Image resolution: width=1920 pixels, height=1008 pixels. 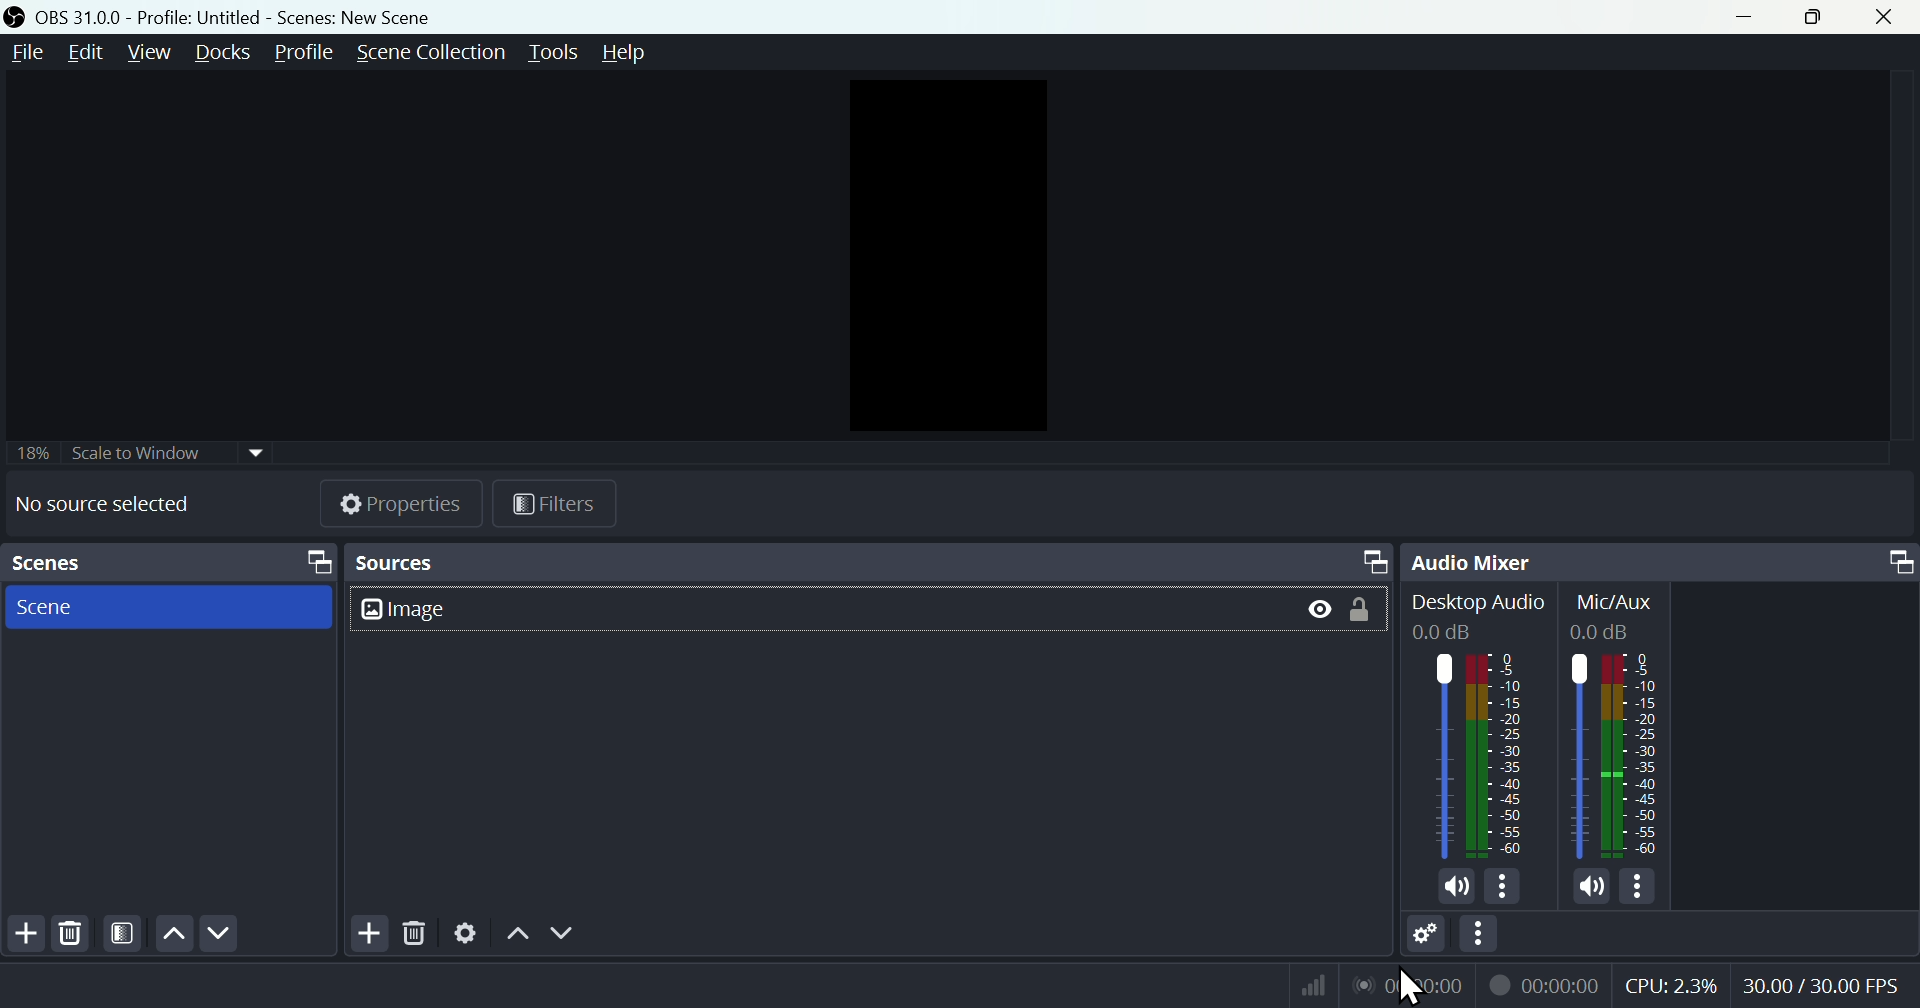 I want to click on close, so click(x=1889, y=17).